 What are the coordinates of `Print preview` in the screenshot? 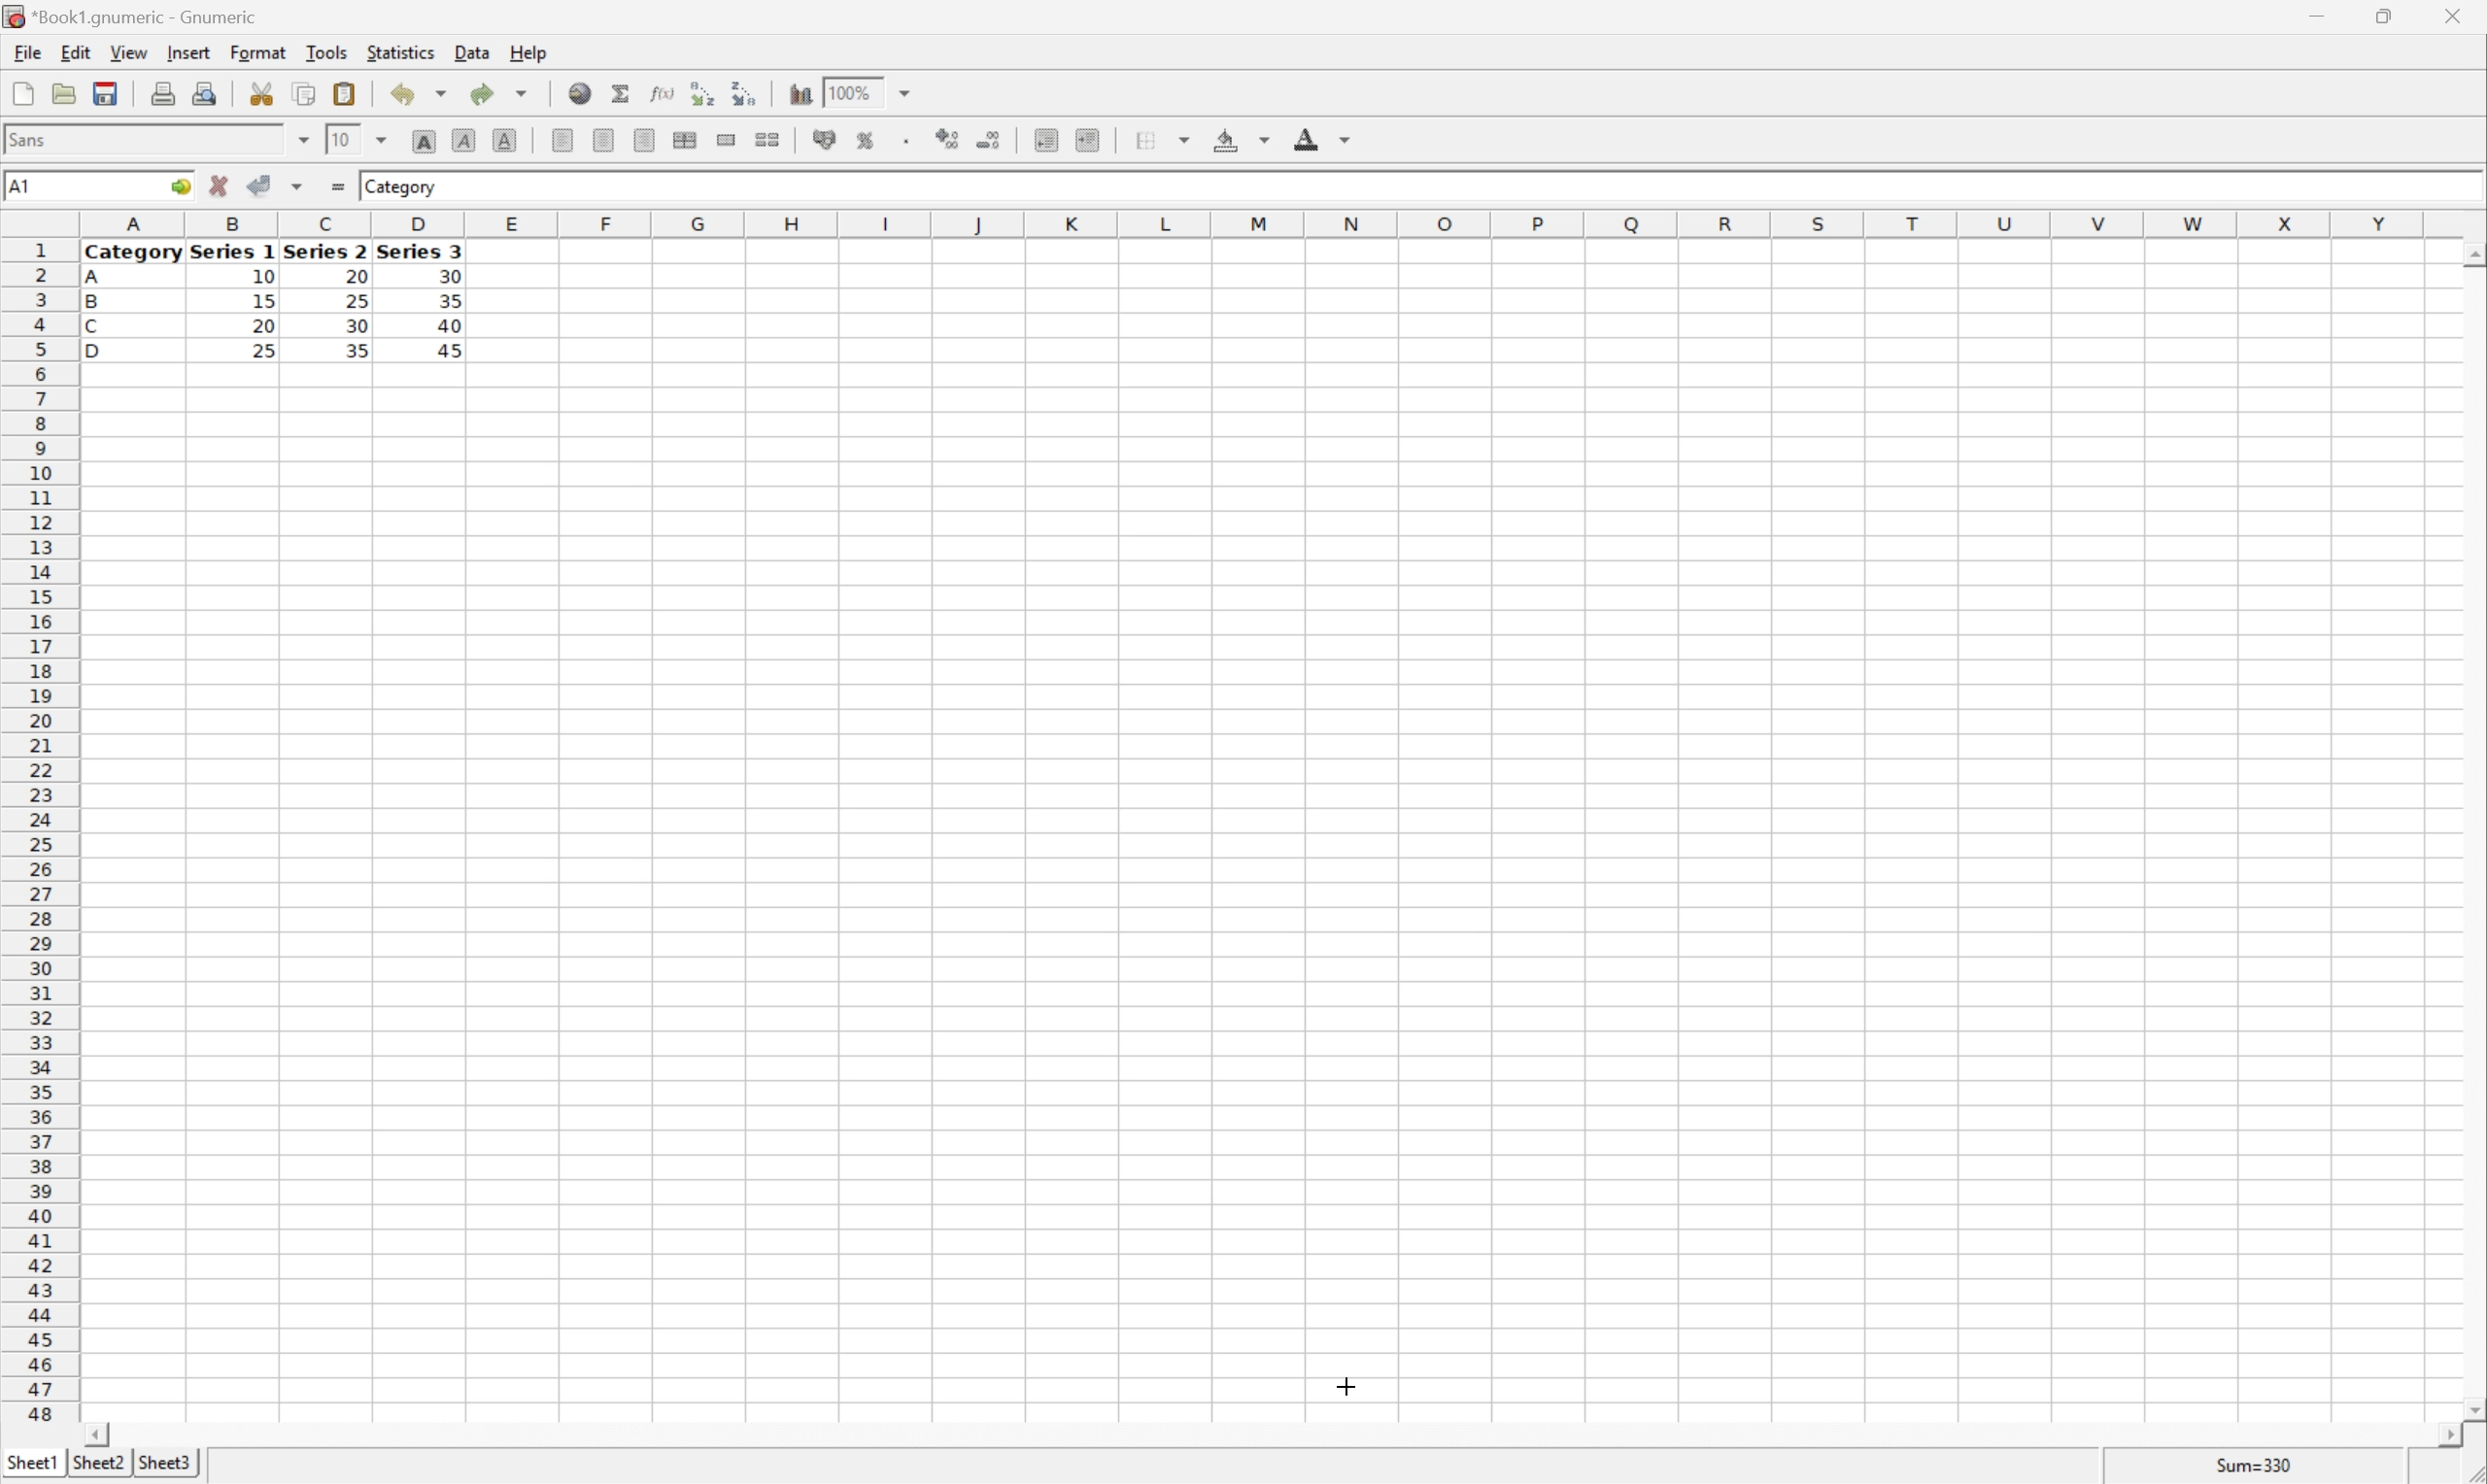 It's located at (207, 94).